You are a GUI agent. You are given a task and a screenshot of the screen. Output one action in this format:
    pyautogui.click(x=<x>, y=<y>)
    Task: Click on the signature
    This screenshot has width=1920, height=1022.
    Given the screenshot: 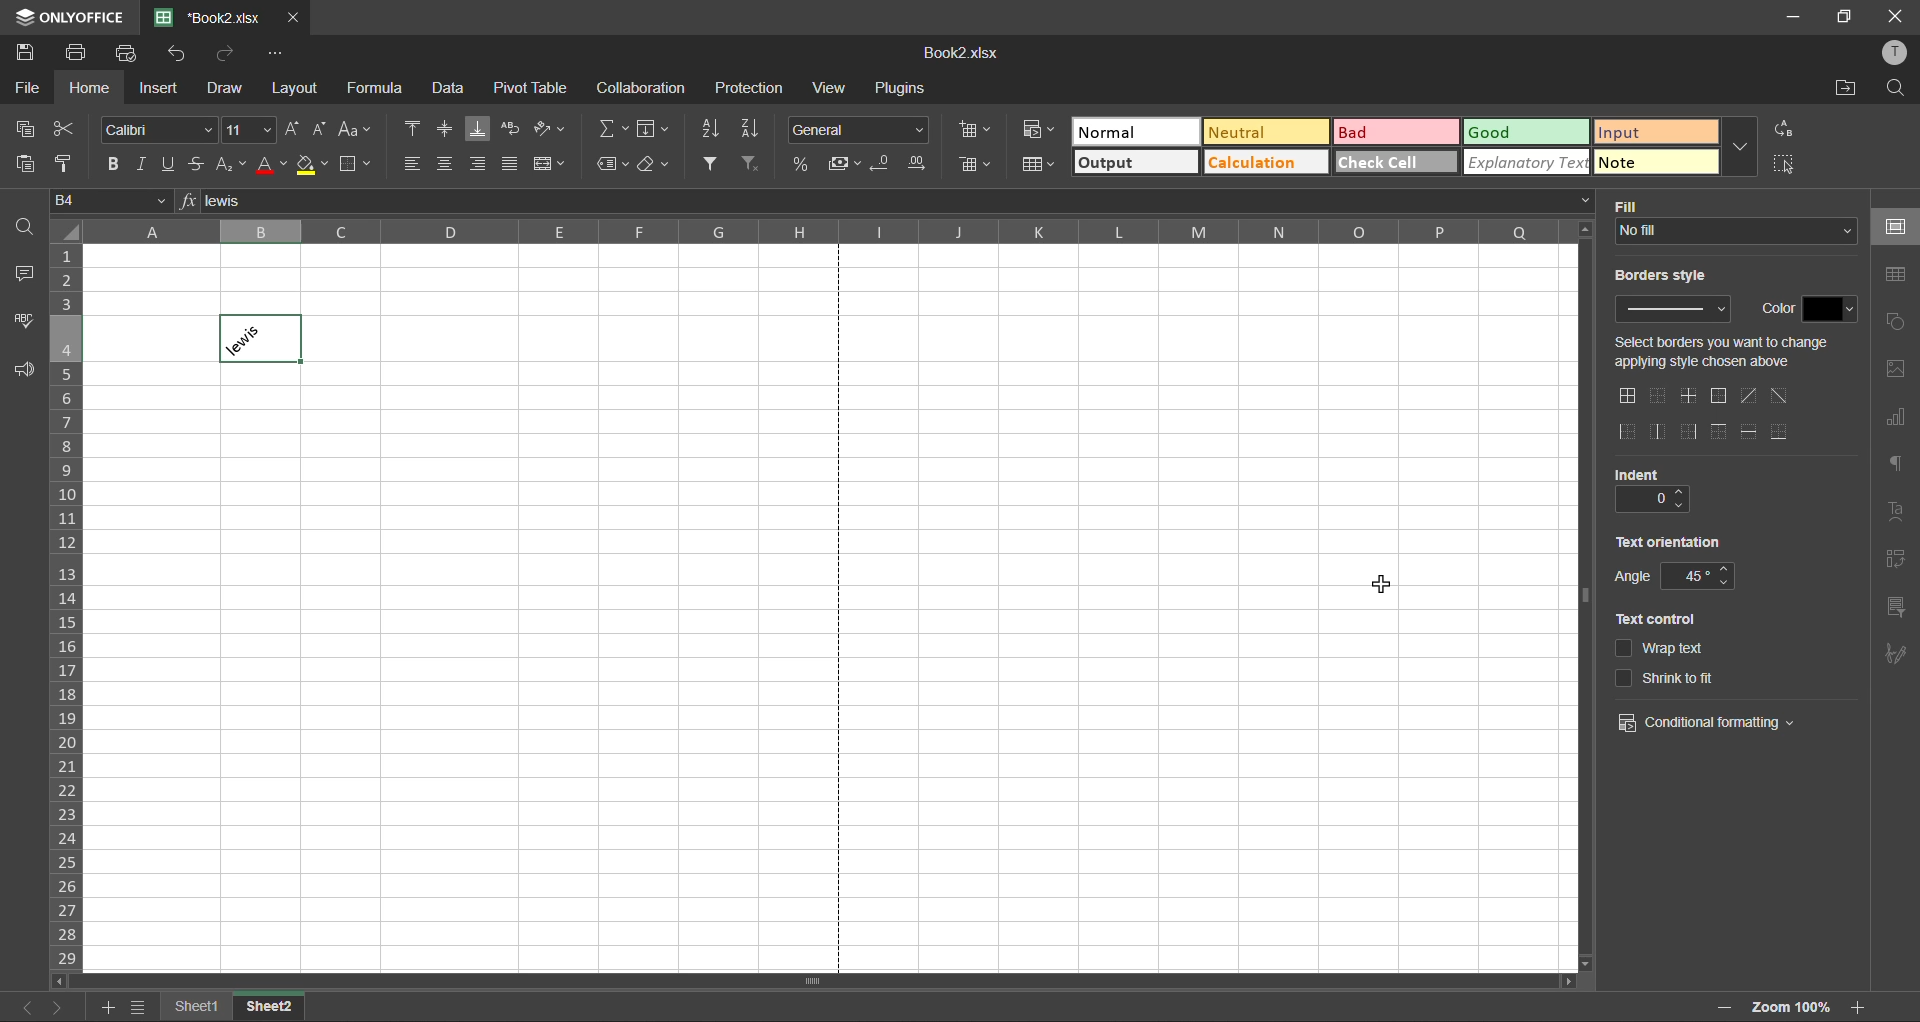 What is the action you would take?
    pyautogui.click(x=1895, y=658)
    